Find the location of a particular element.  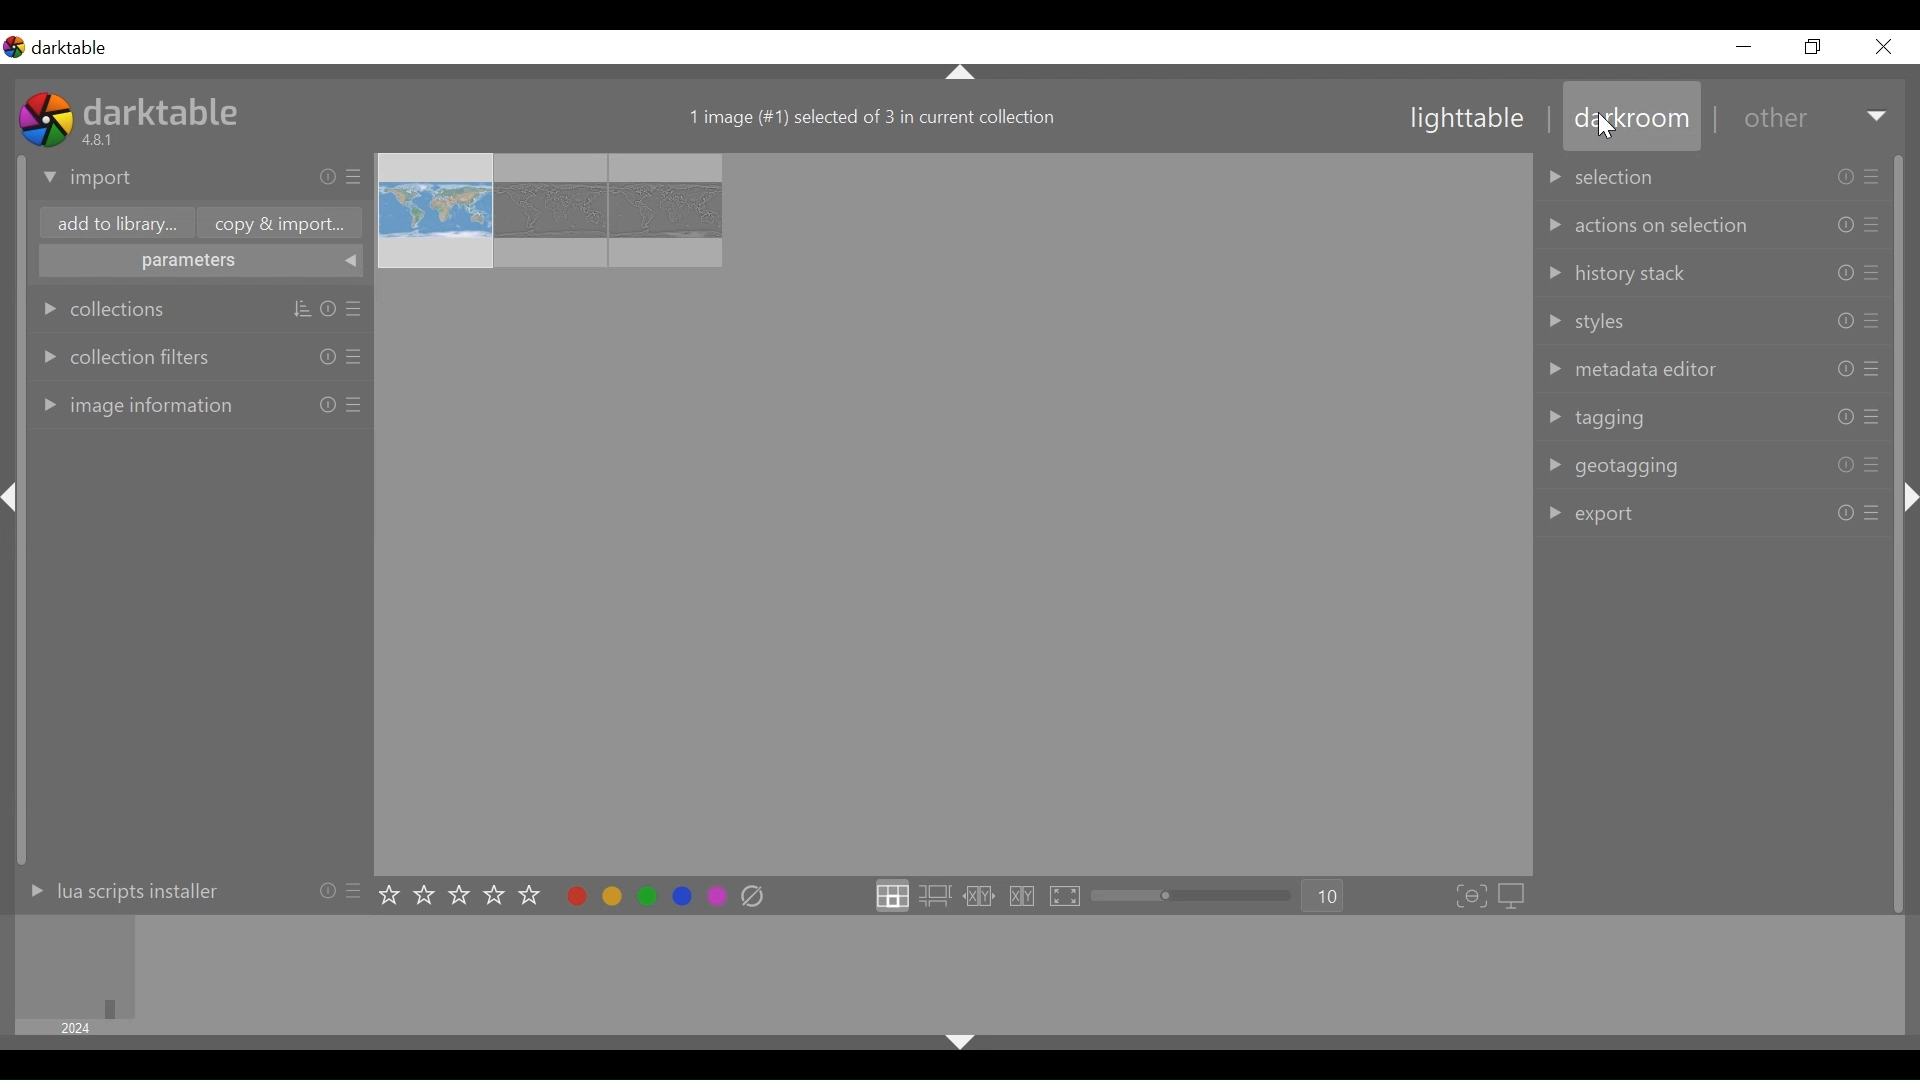

Darktable Desktop Icon is located at coordinates (44, 122).